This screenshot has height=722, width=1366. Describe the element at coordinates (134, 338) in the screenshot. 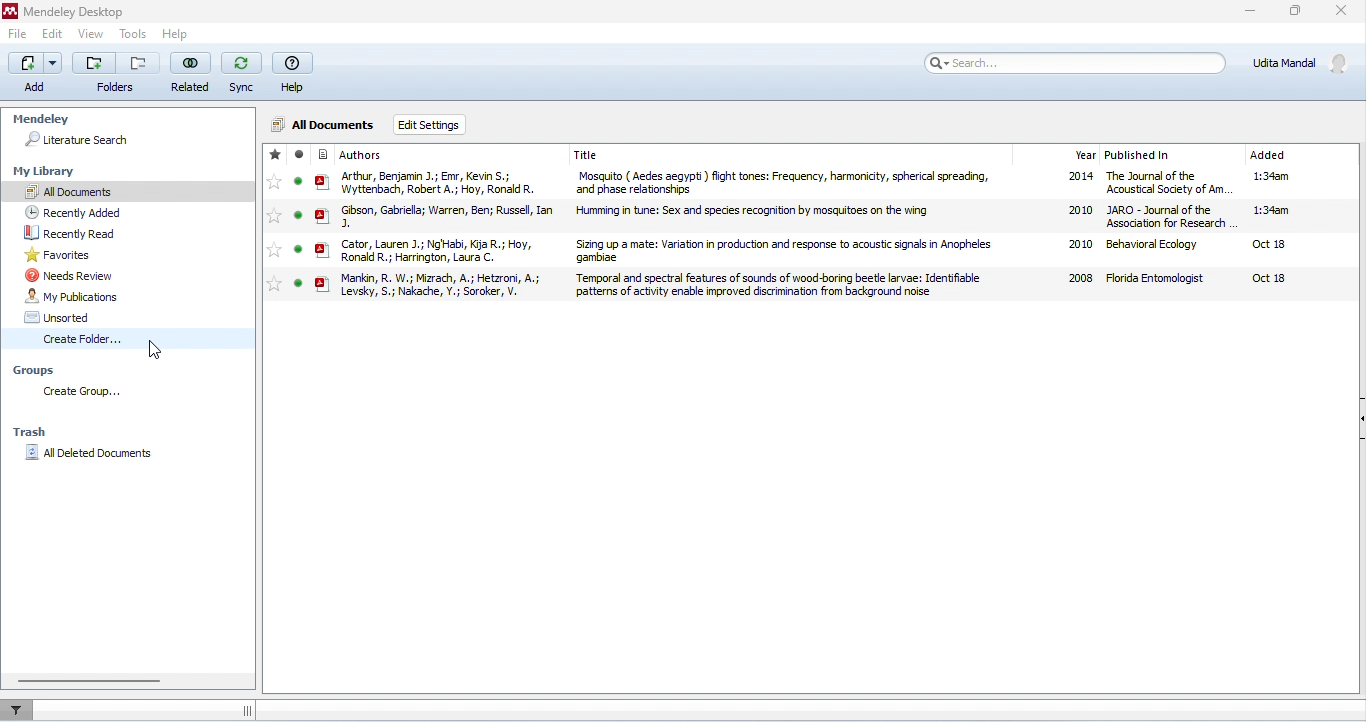

I see `create folder` at that location.